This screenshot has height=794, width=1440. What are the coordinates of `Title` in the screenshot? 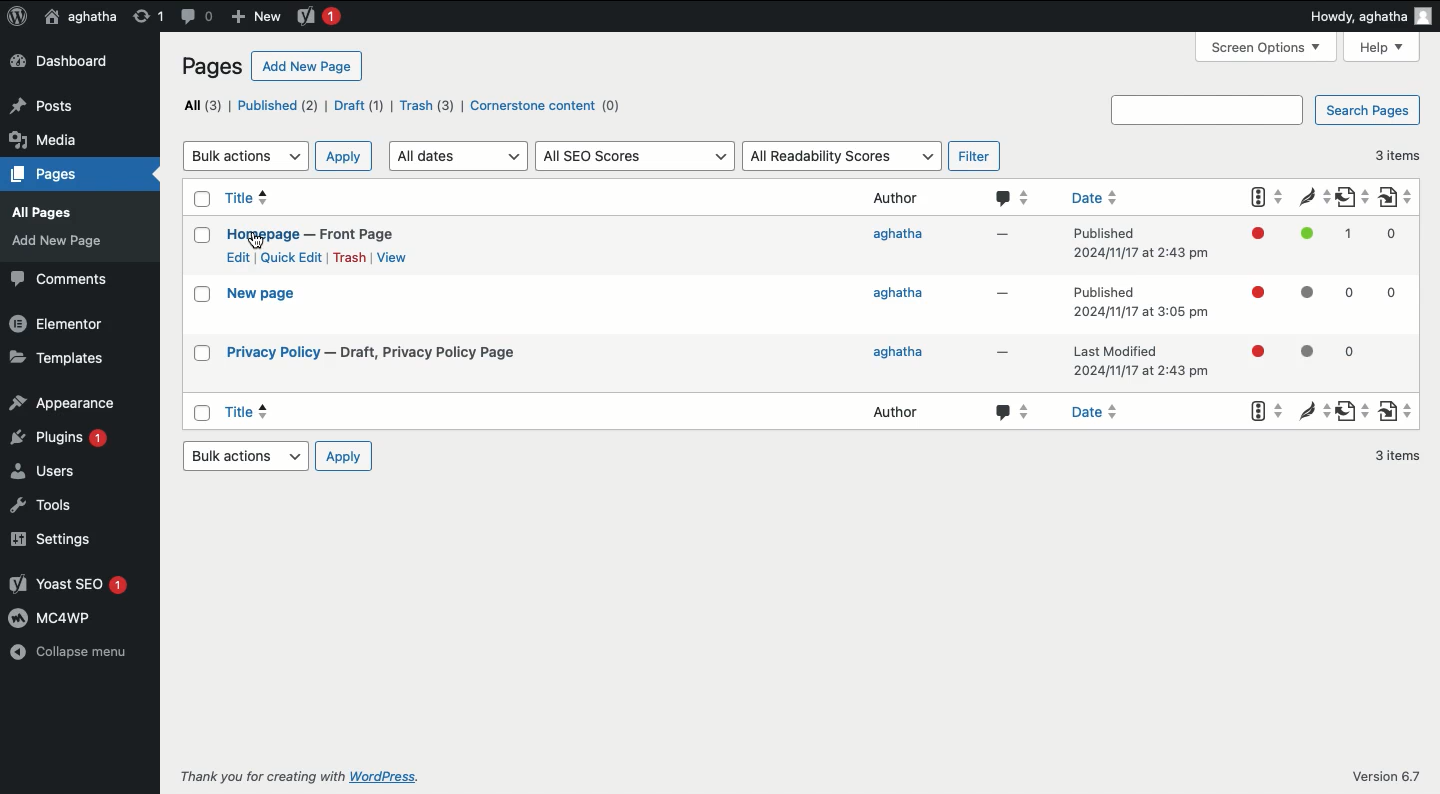 It's located at (378, 353).